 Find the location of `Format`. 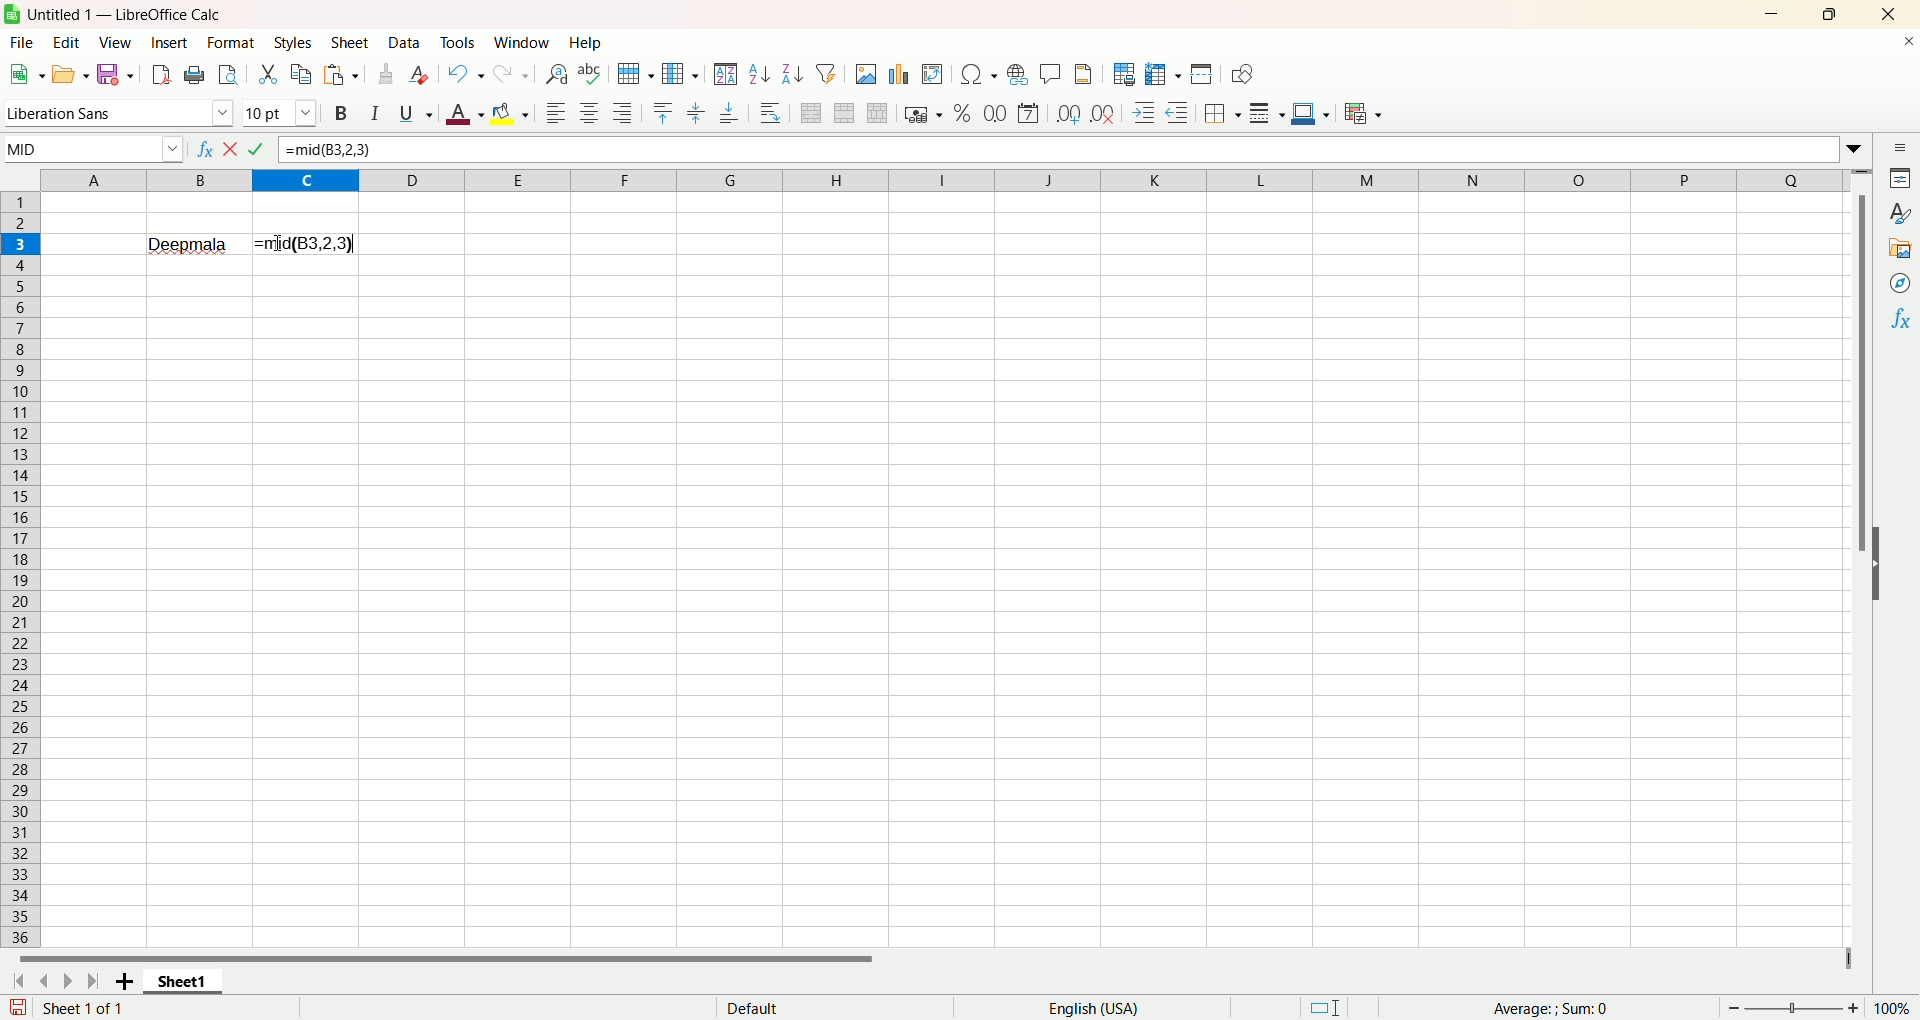

Format is located at coordinates (231, 43).